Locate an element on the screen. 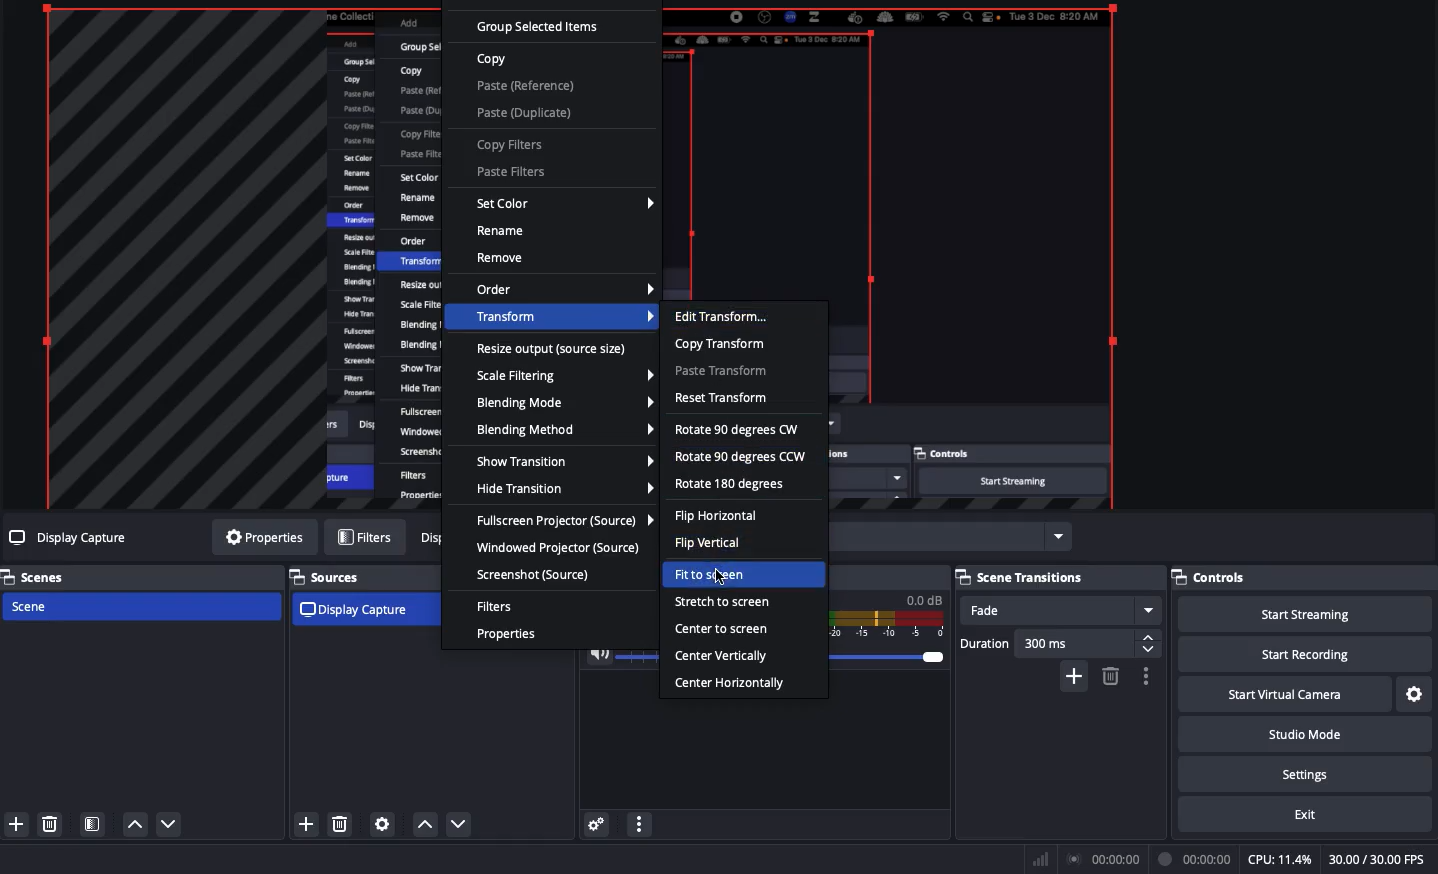 The width and height of the screenshot is (1438, 874). Studio mode is located at coordinates (1308, 735).